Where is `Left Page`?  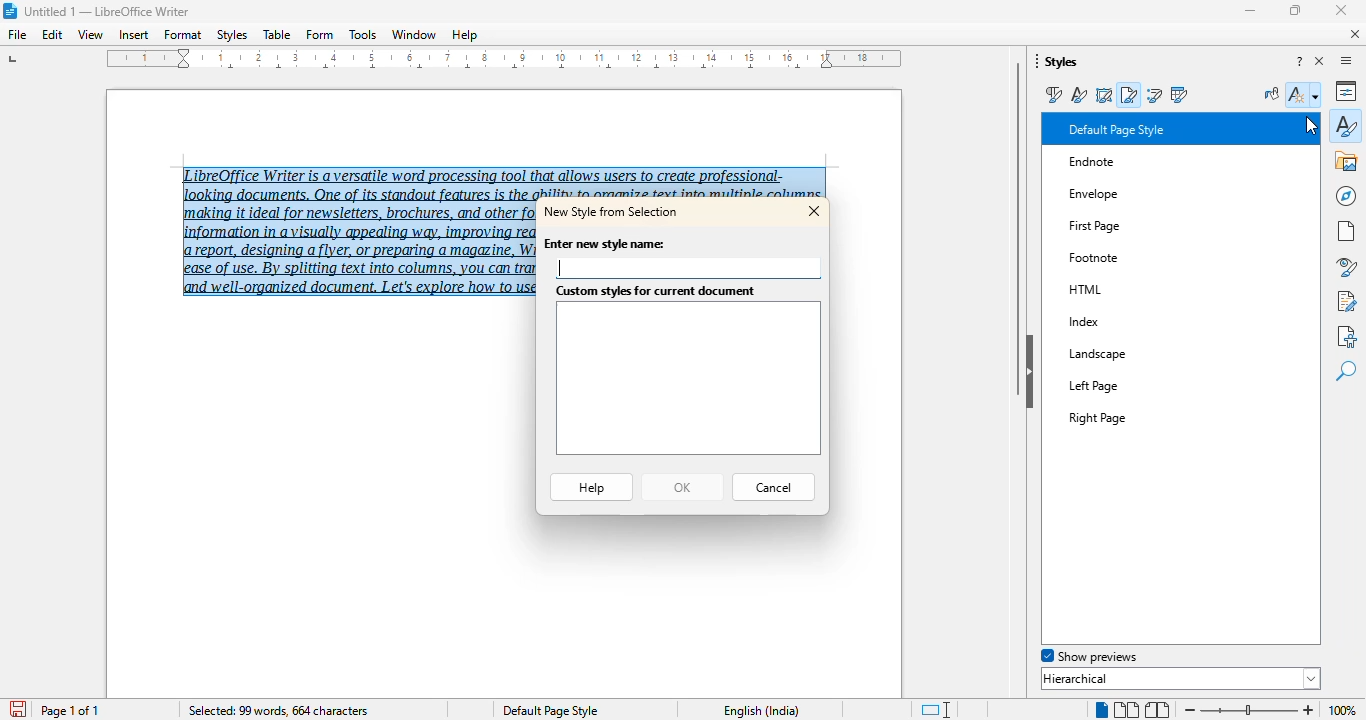
Left Page is located at coordinates (1122, 384).